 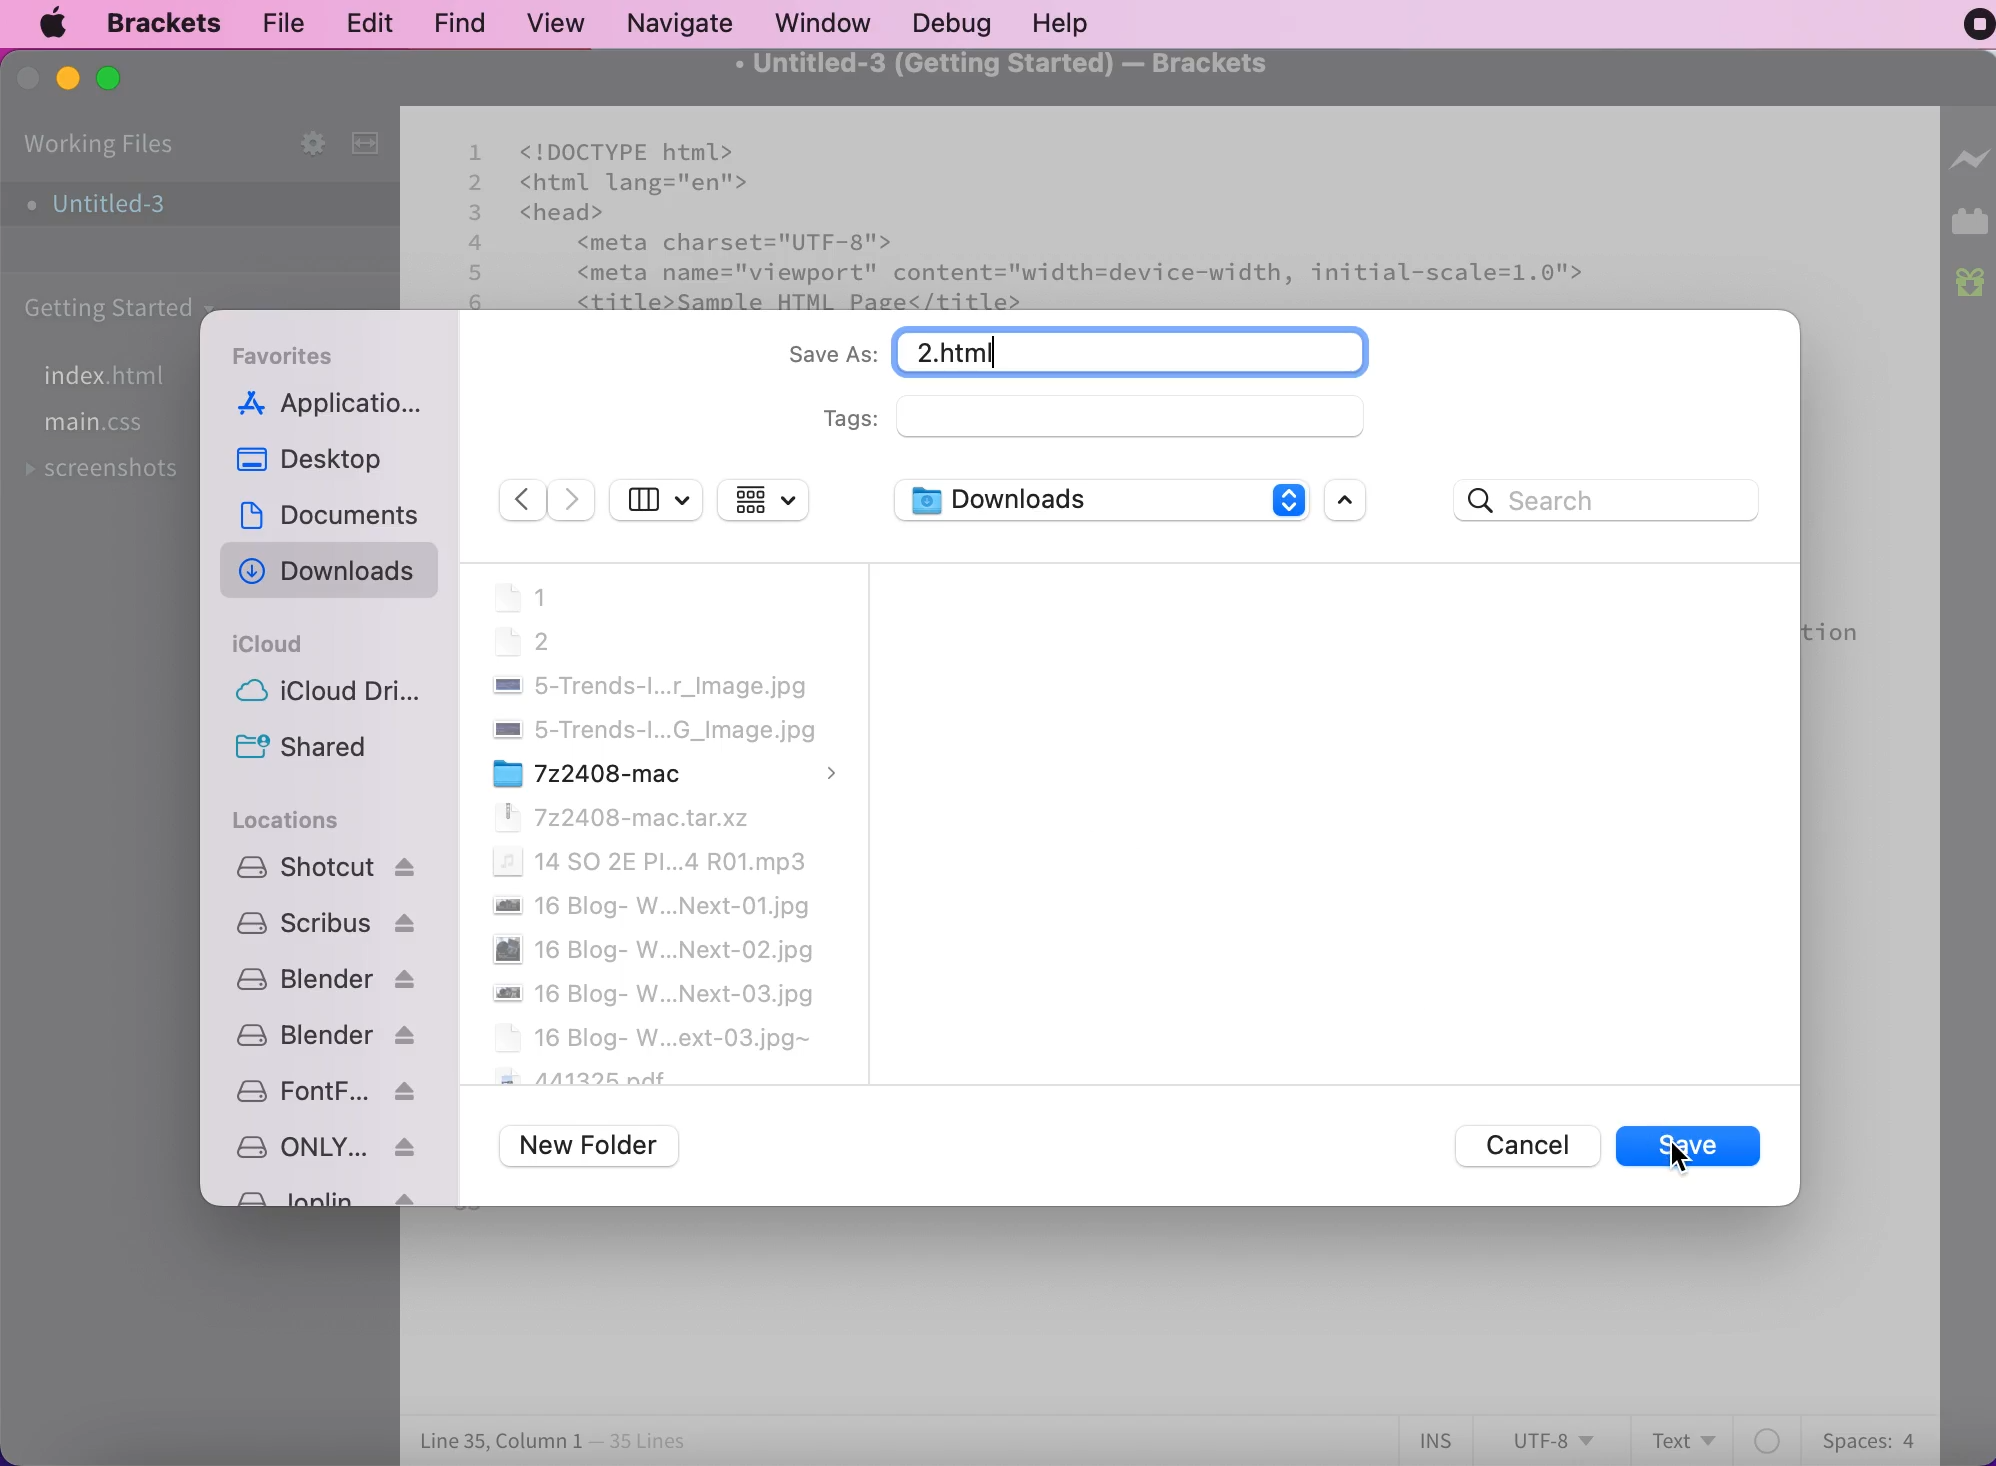 I want to click on help, so click(x=1087, y=23).